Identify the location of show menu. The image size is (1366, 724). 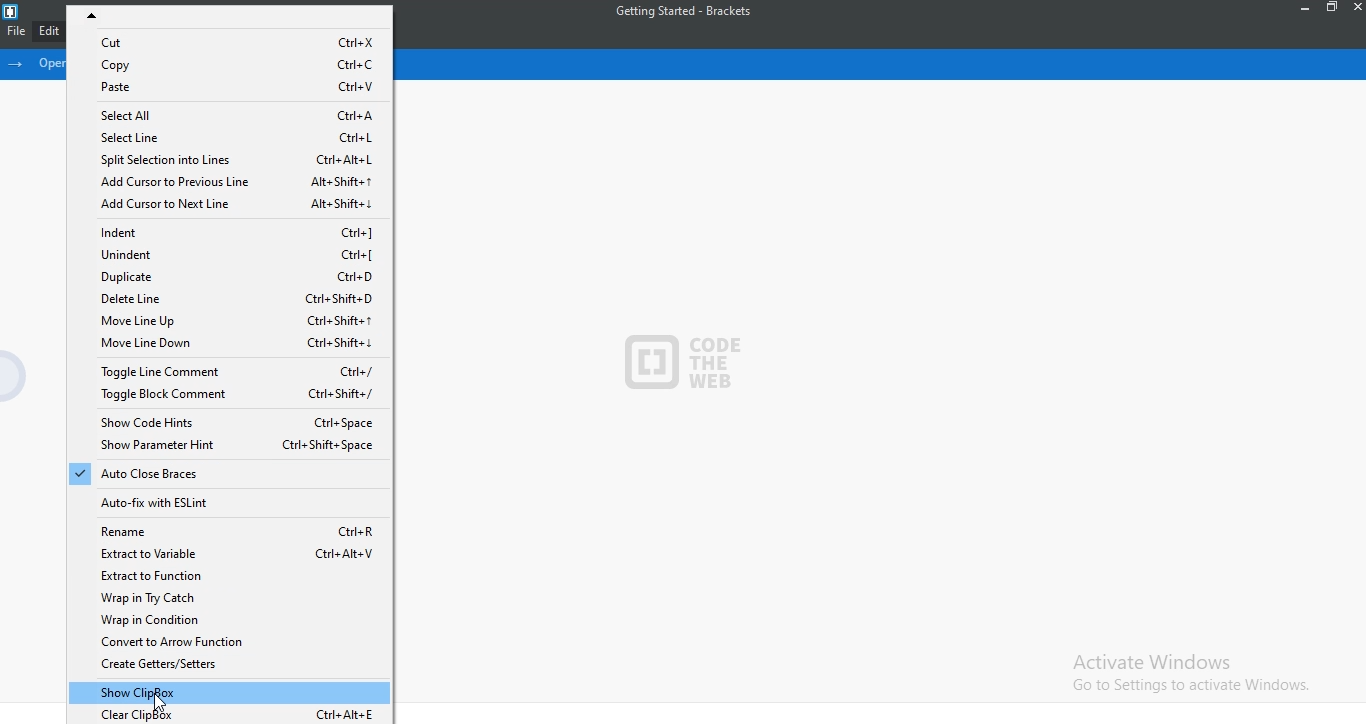
(19, 64).